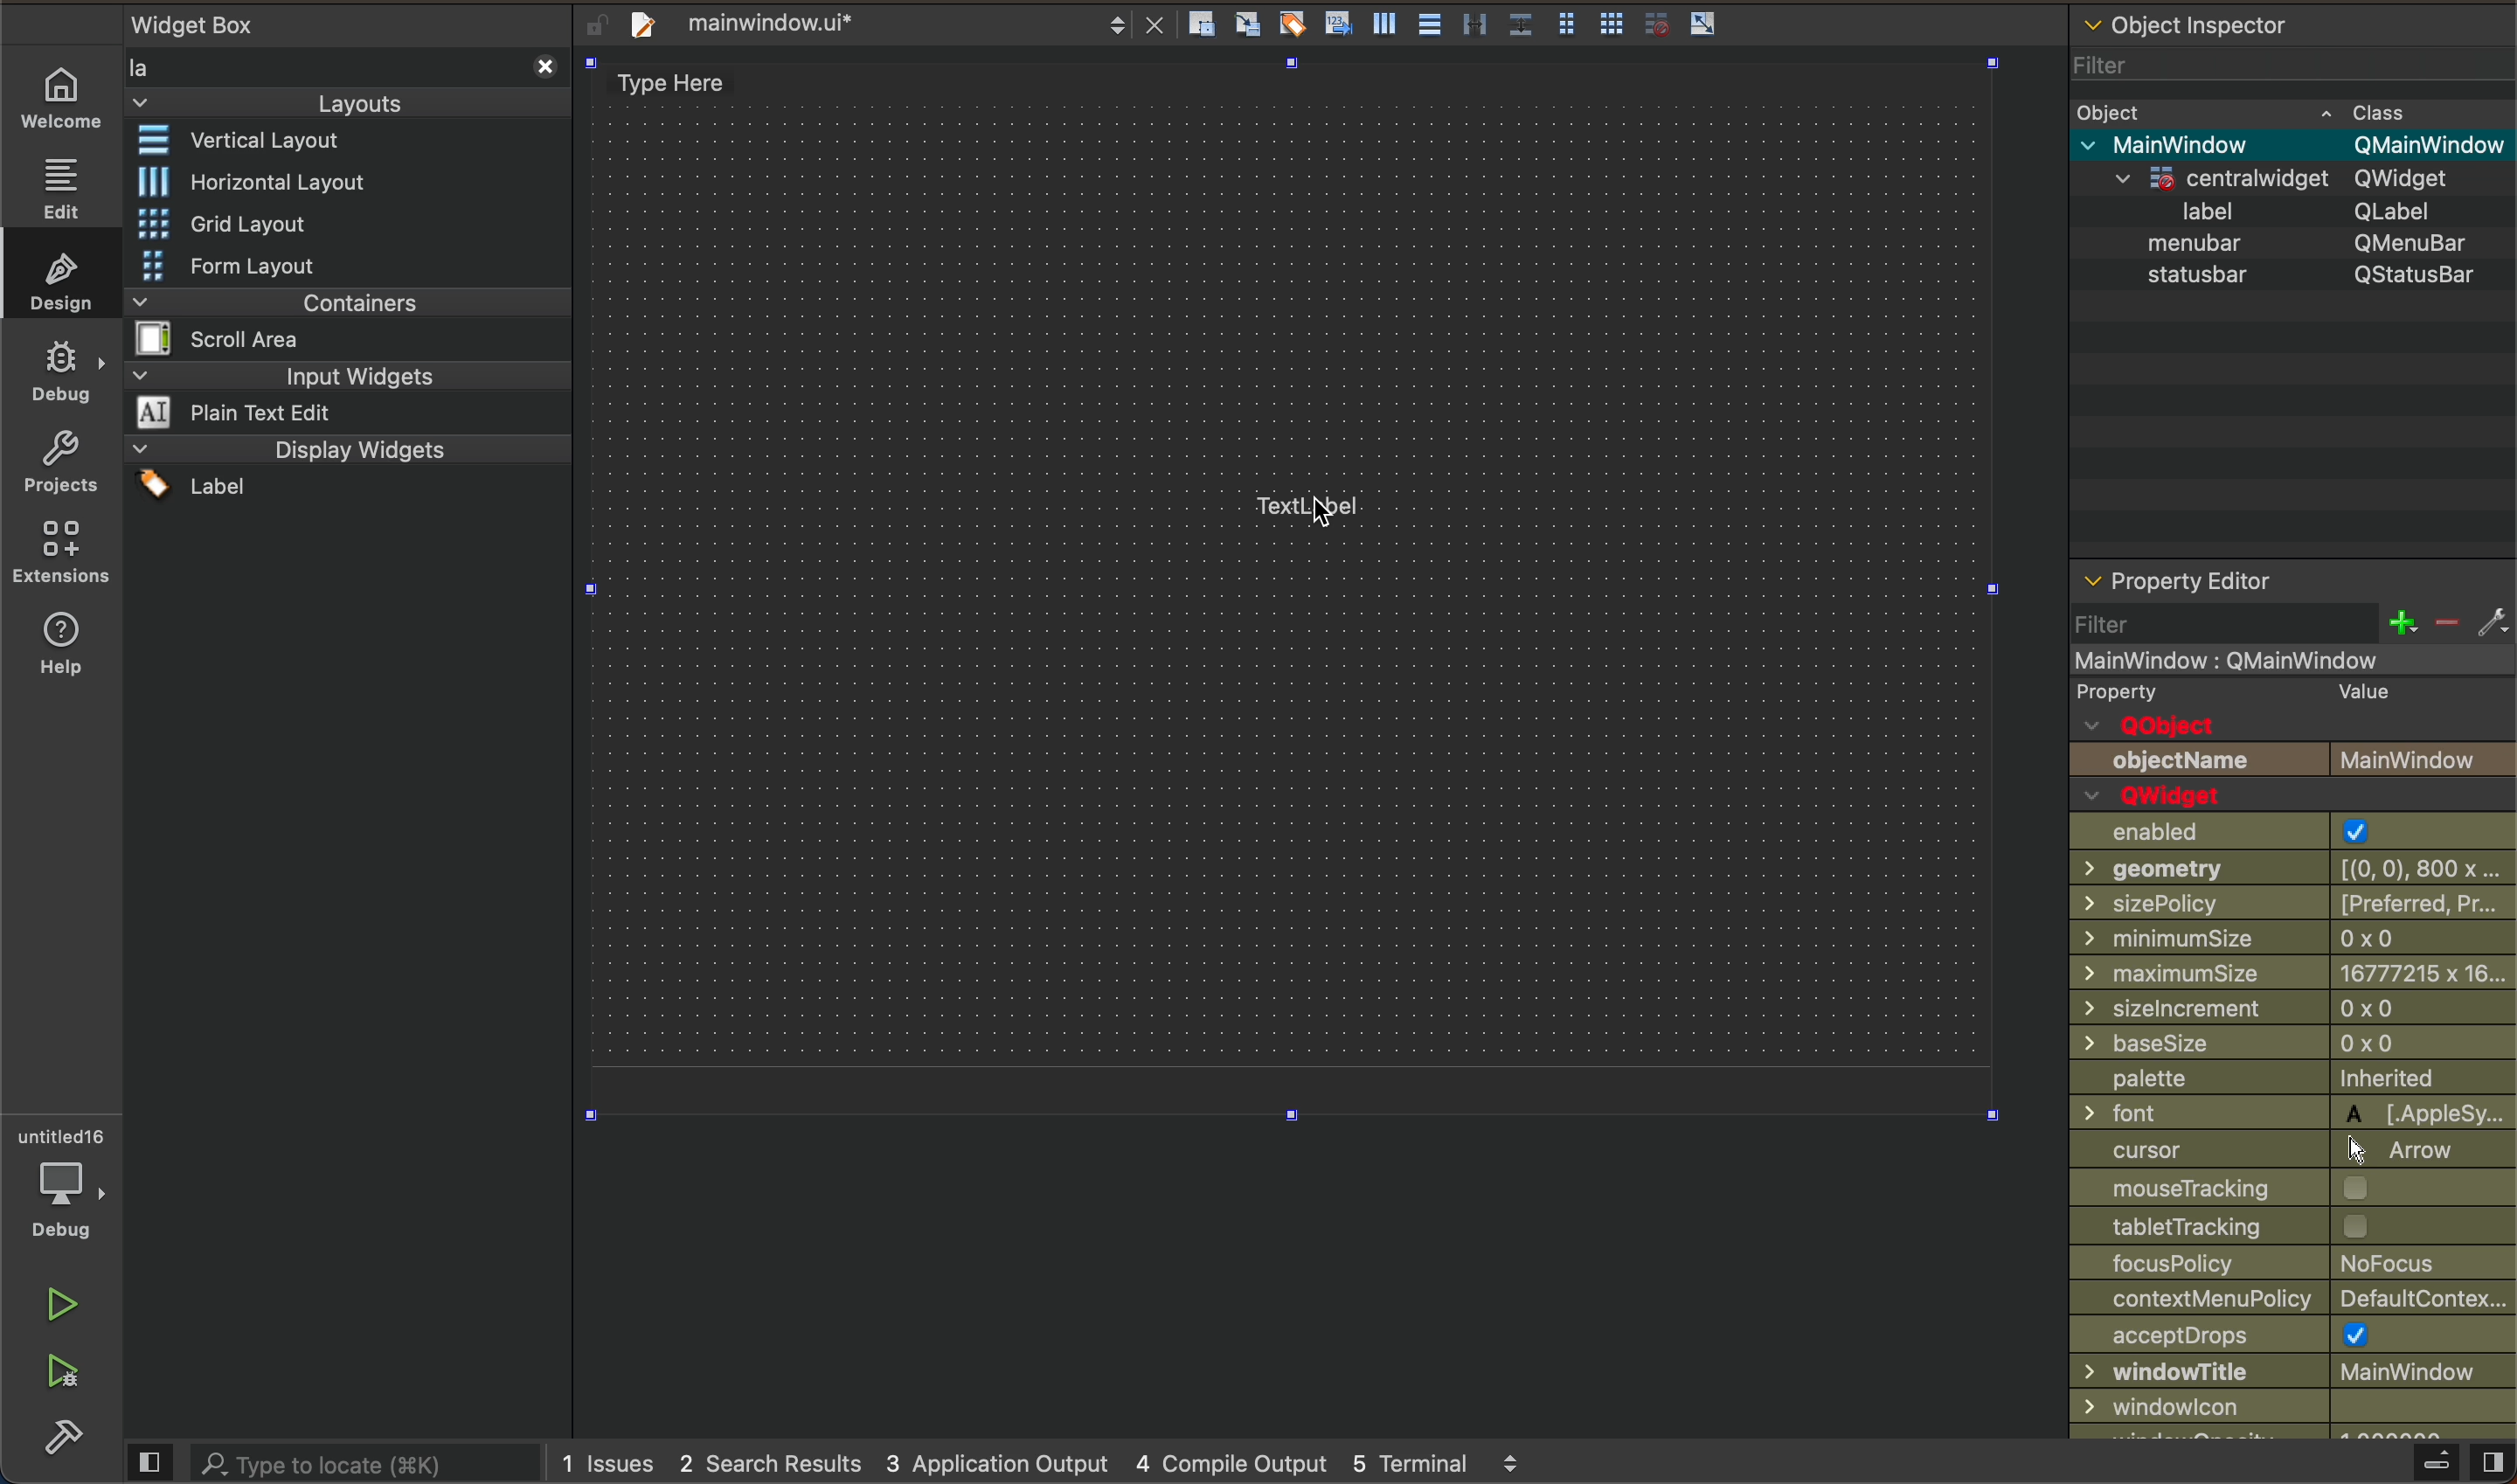 The image size is (2517, 1484). Describe the element at coordinates (2219, 69) in the screenshot. I see `filter` at that location.